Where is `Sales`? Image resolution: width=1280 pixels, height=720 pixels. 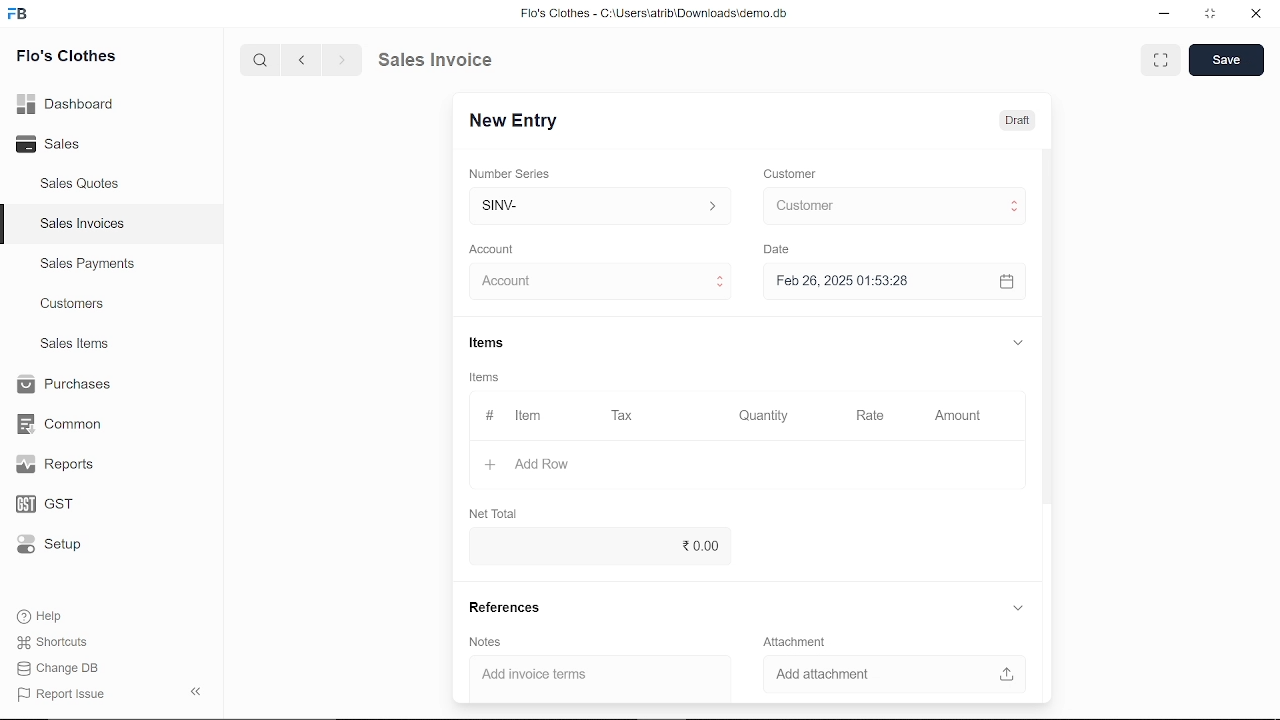 Sales is located at coordinates (70, 145).